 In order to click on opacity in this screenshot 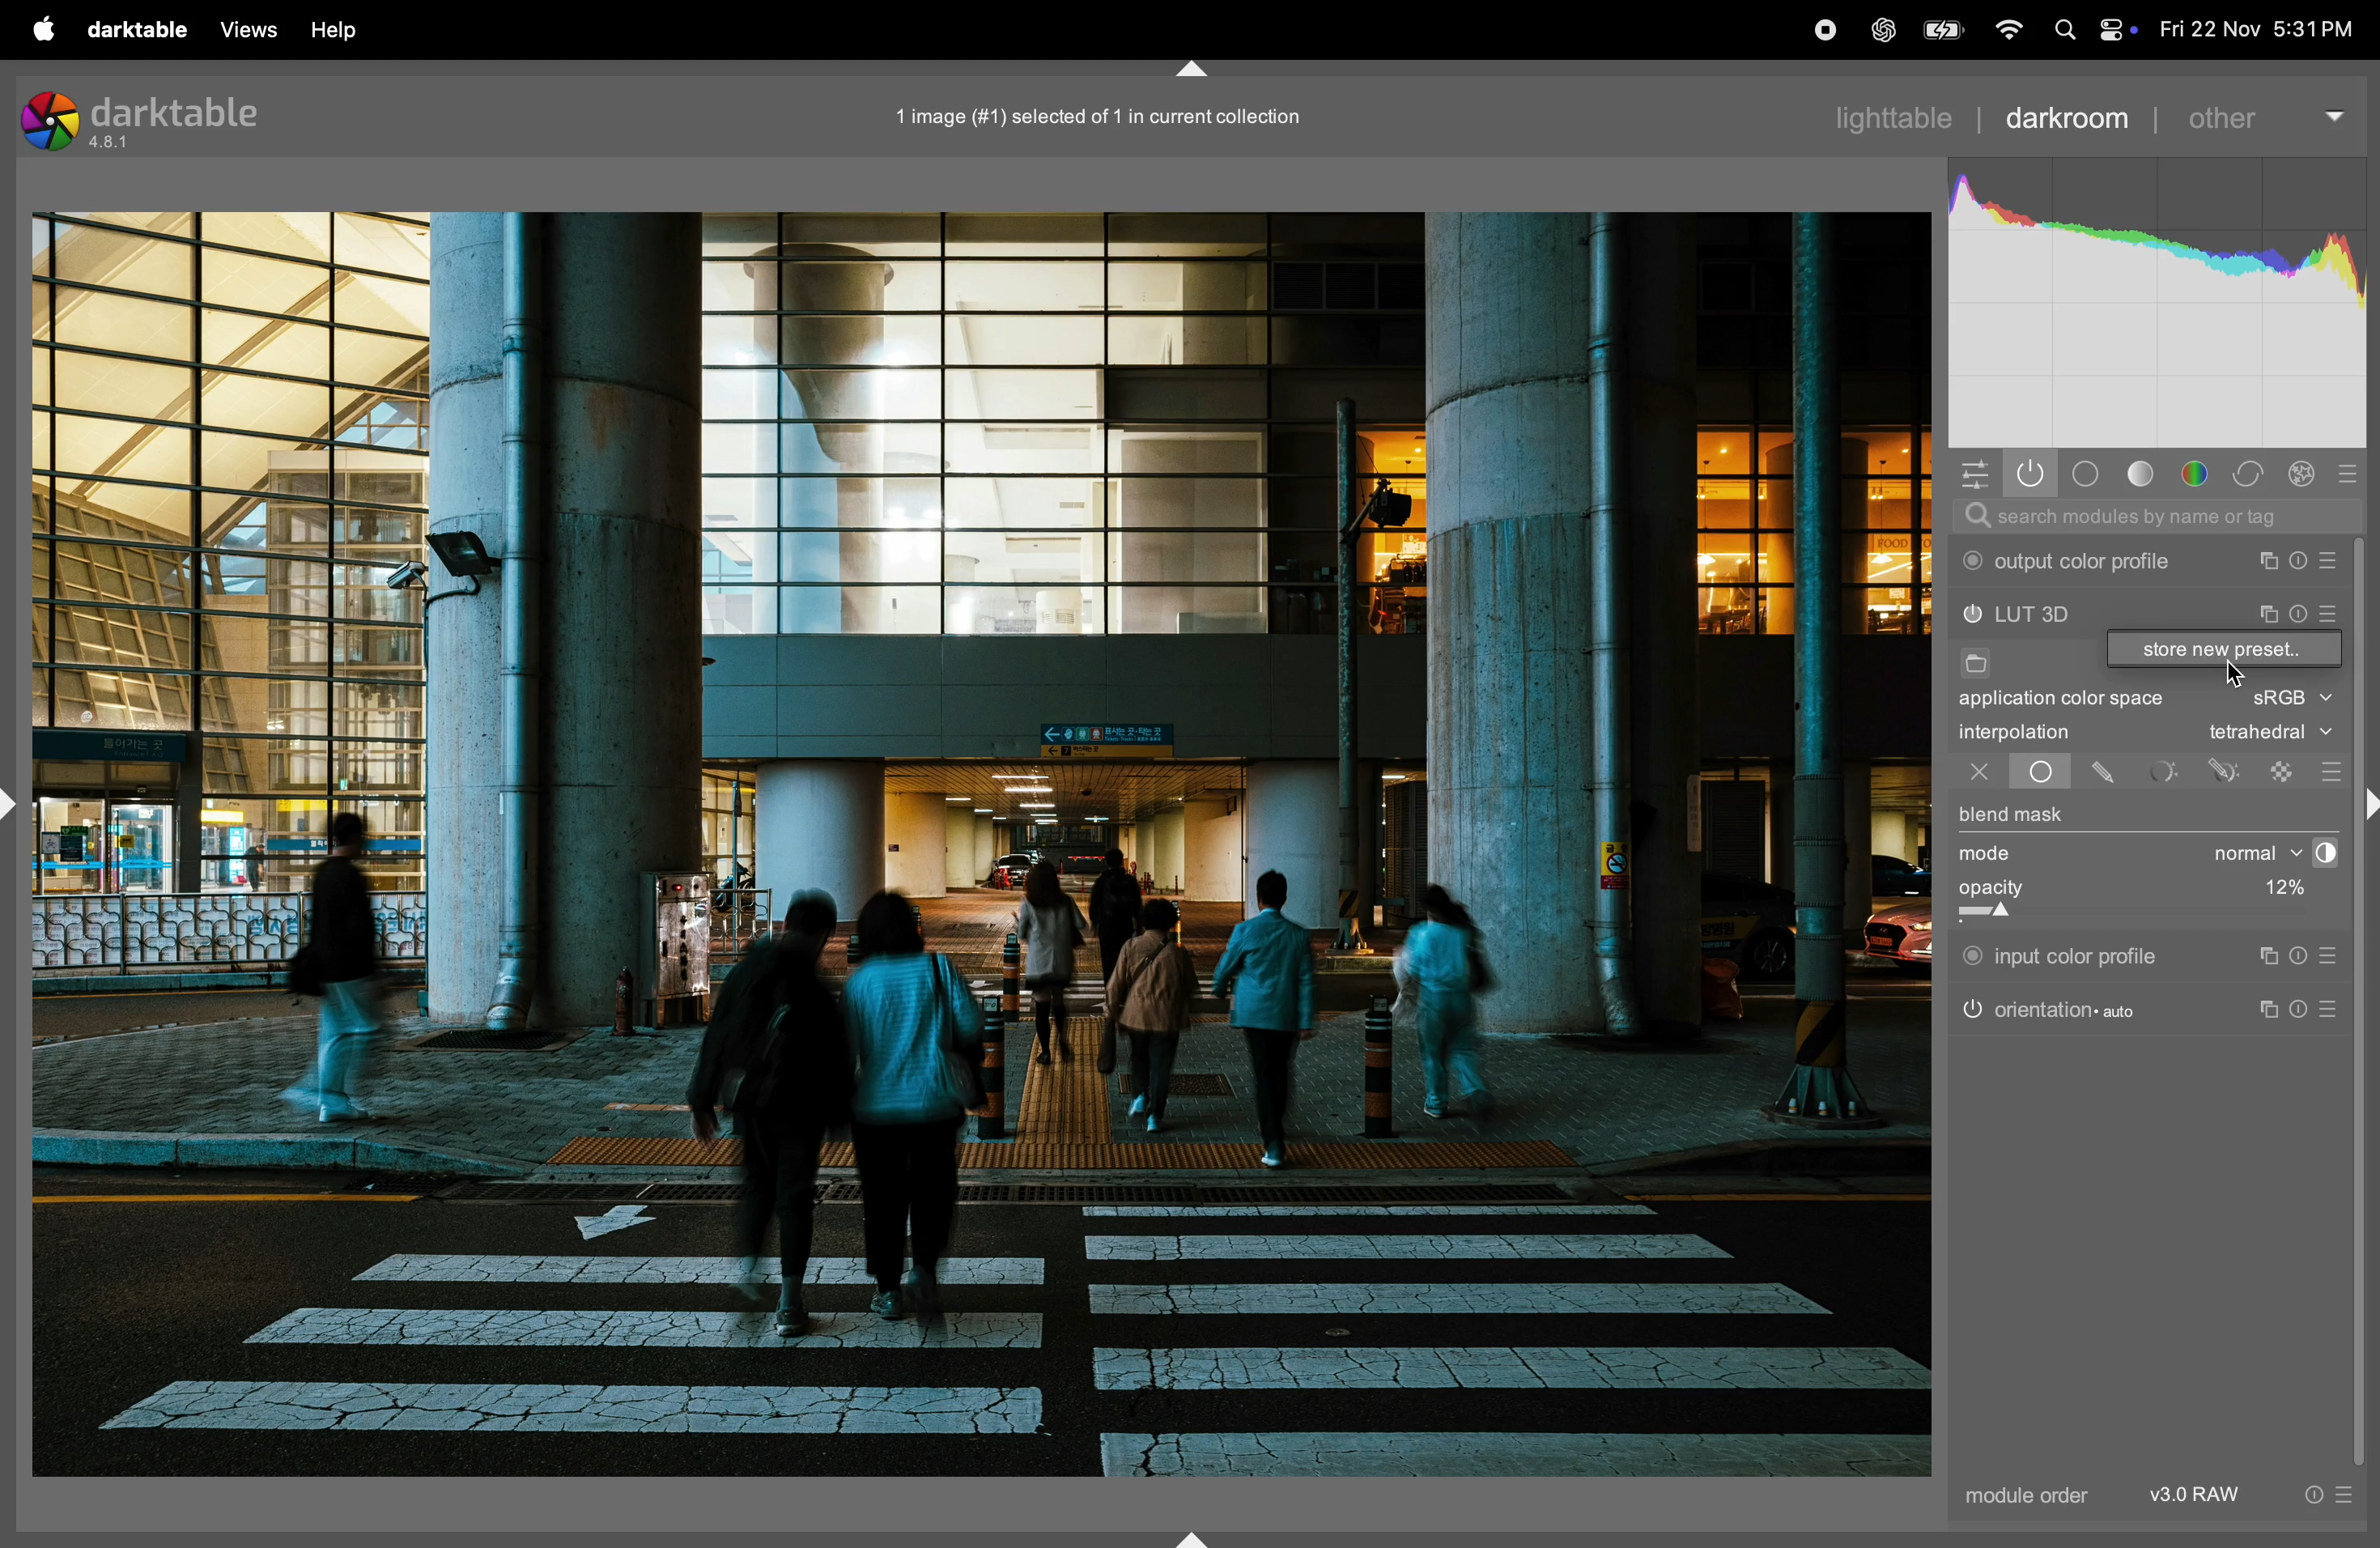, I will do `click(2087, 896)`.